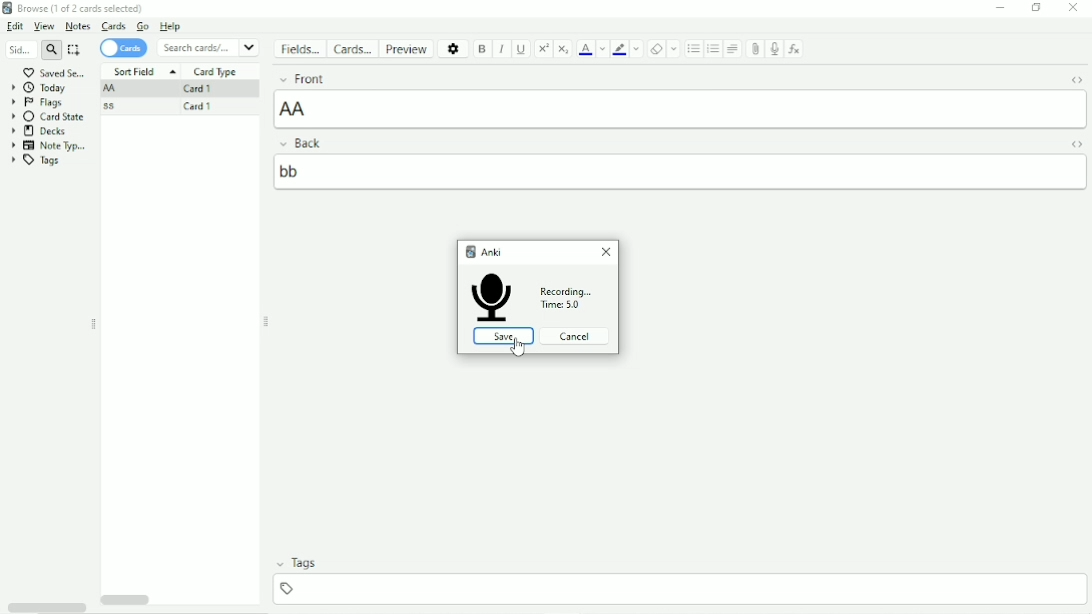 This screenshot has height=614, width=1092. What do you see at coordinates (574, 336) in the screenshot?
I see `Cancel` at bounding box center [574, 336].